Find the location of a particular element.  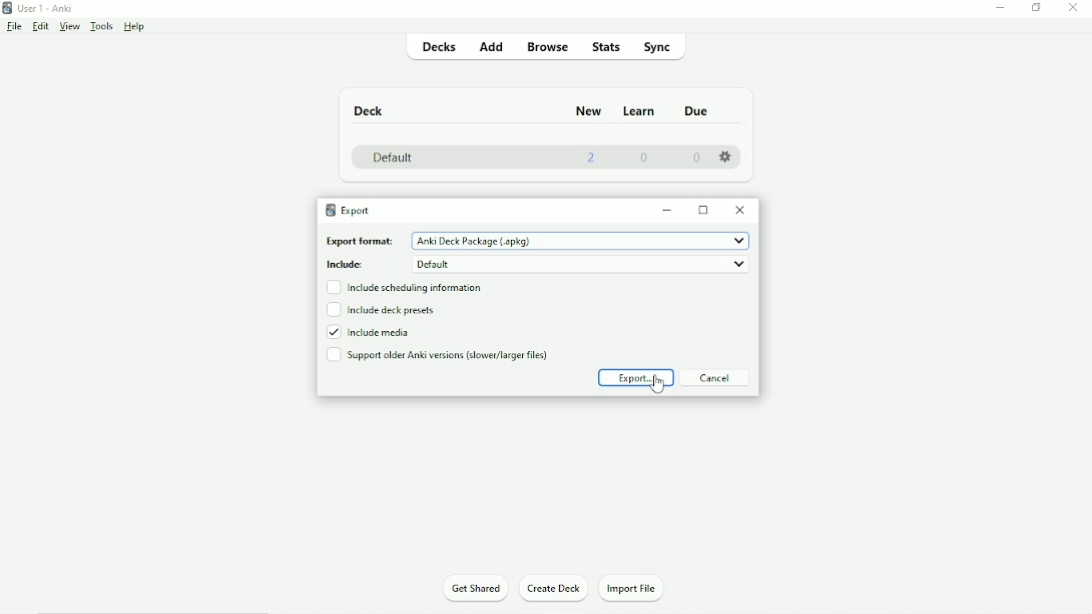

Add is located at coordinates (492, 46).